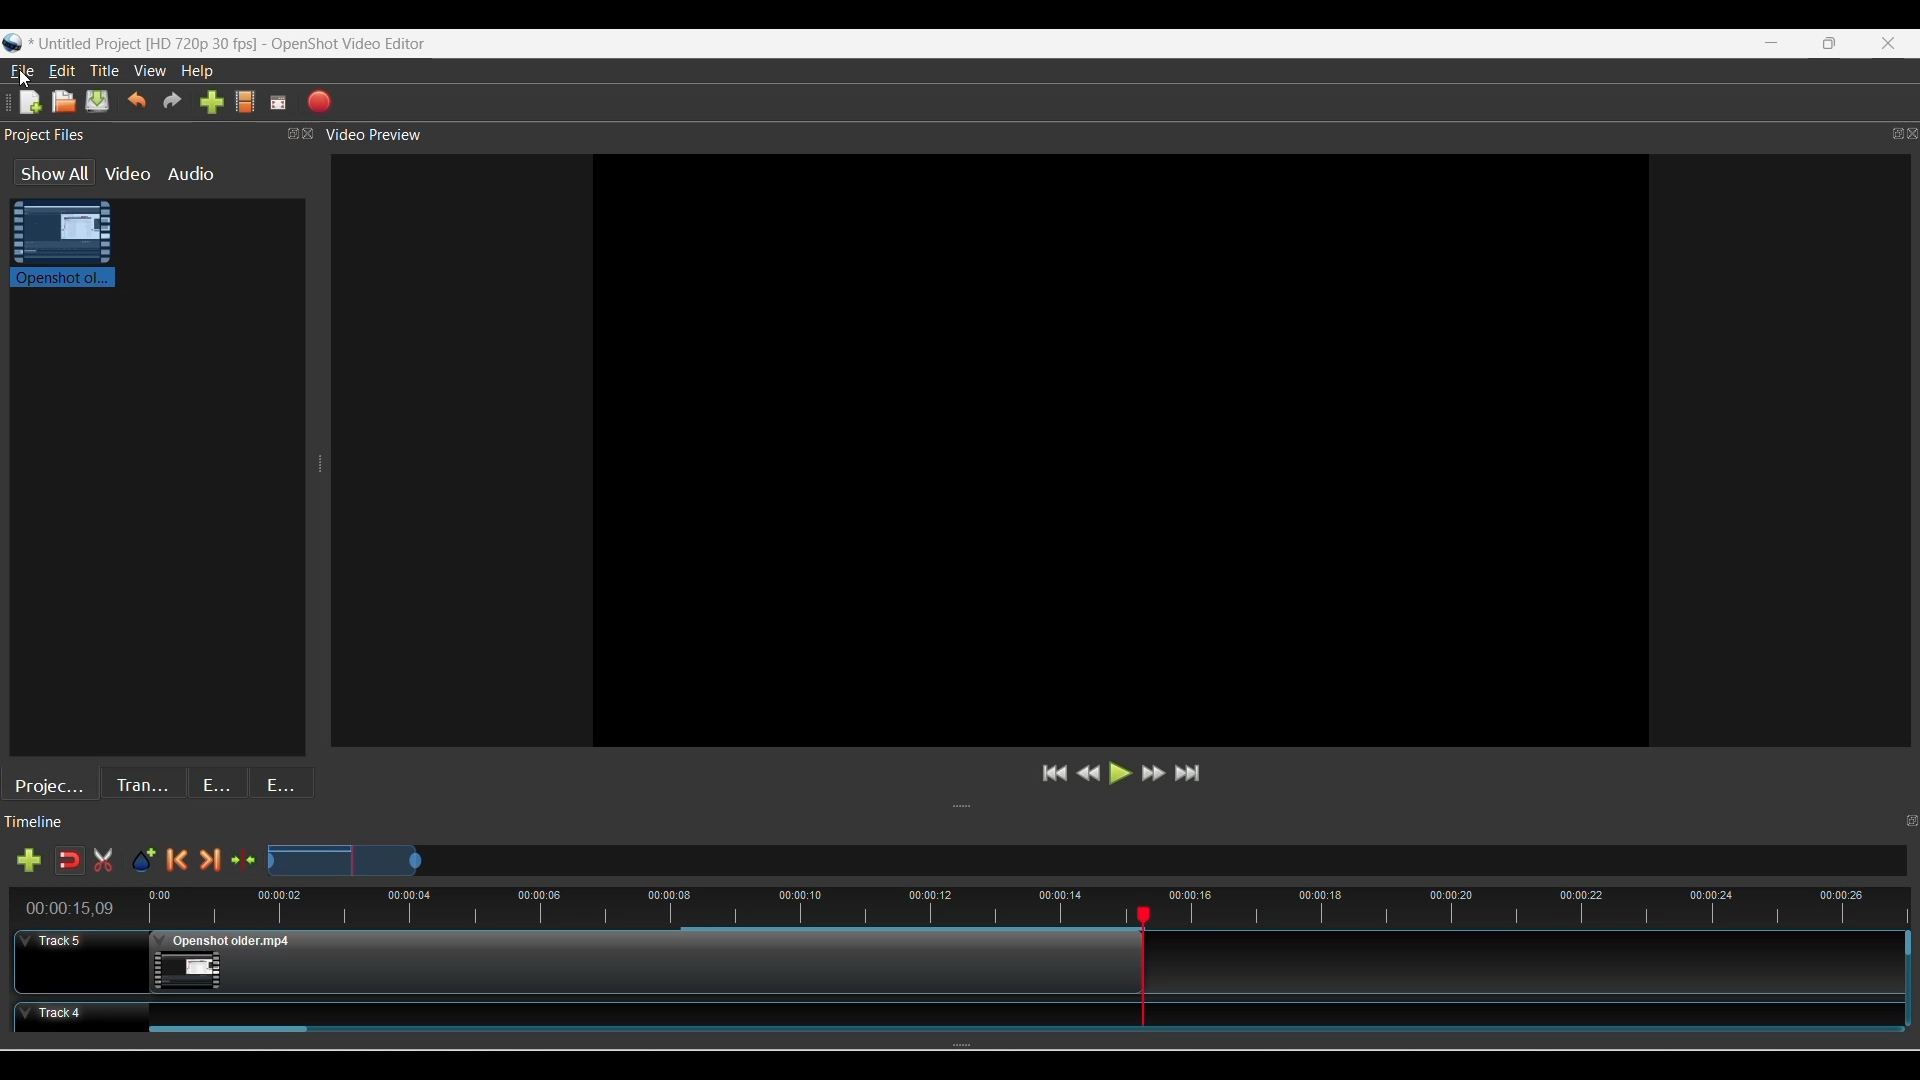 The image size is (1920, 1080). What do you see at coordinates (219, 782) in the screenshot?
I see `Effects` at bounding box center [219, 782].